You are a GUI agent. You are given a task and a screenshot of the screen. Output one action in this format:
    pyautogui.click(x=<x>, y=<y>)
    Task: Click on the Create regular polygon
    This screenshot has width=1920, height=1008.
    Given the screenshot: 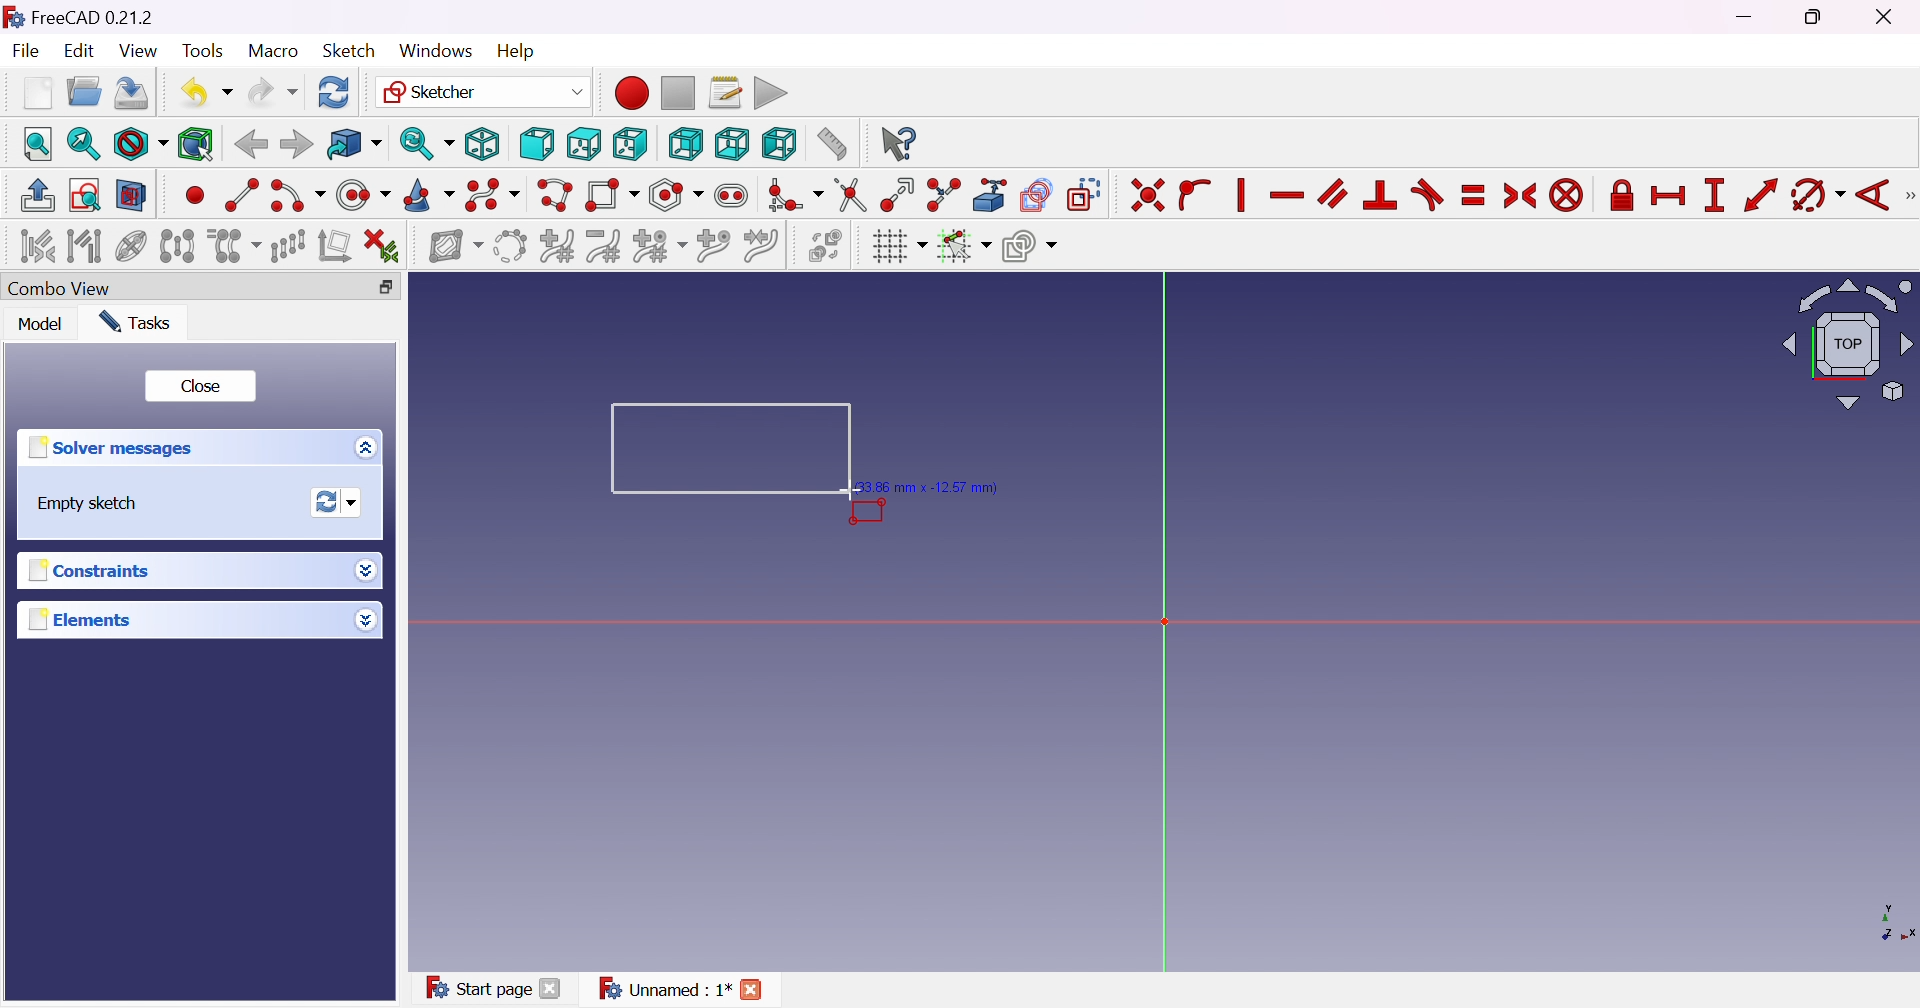 What is the action you would take?
    pyautogui.click(x=677, y=195)
    